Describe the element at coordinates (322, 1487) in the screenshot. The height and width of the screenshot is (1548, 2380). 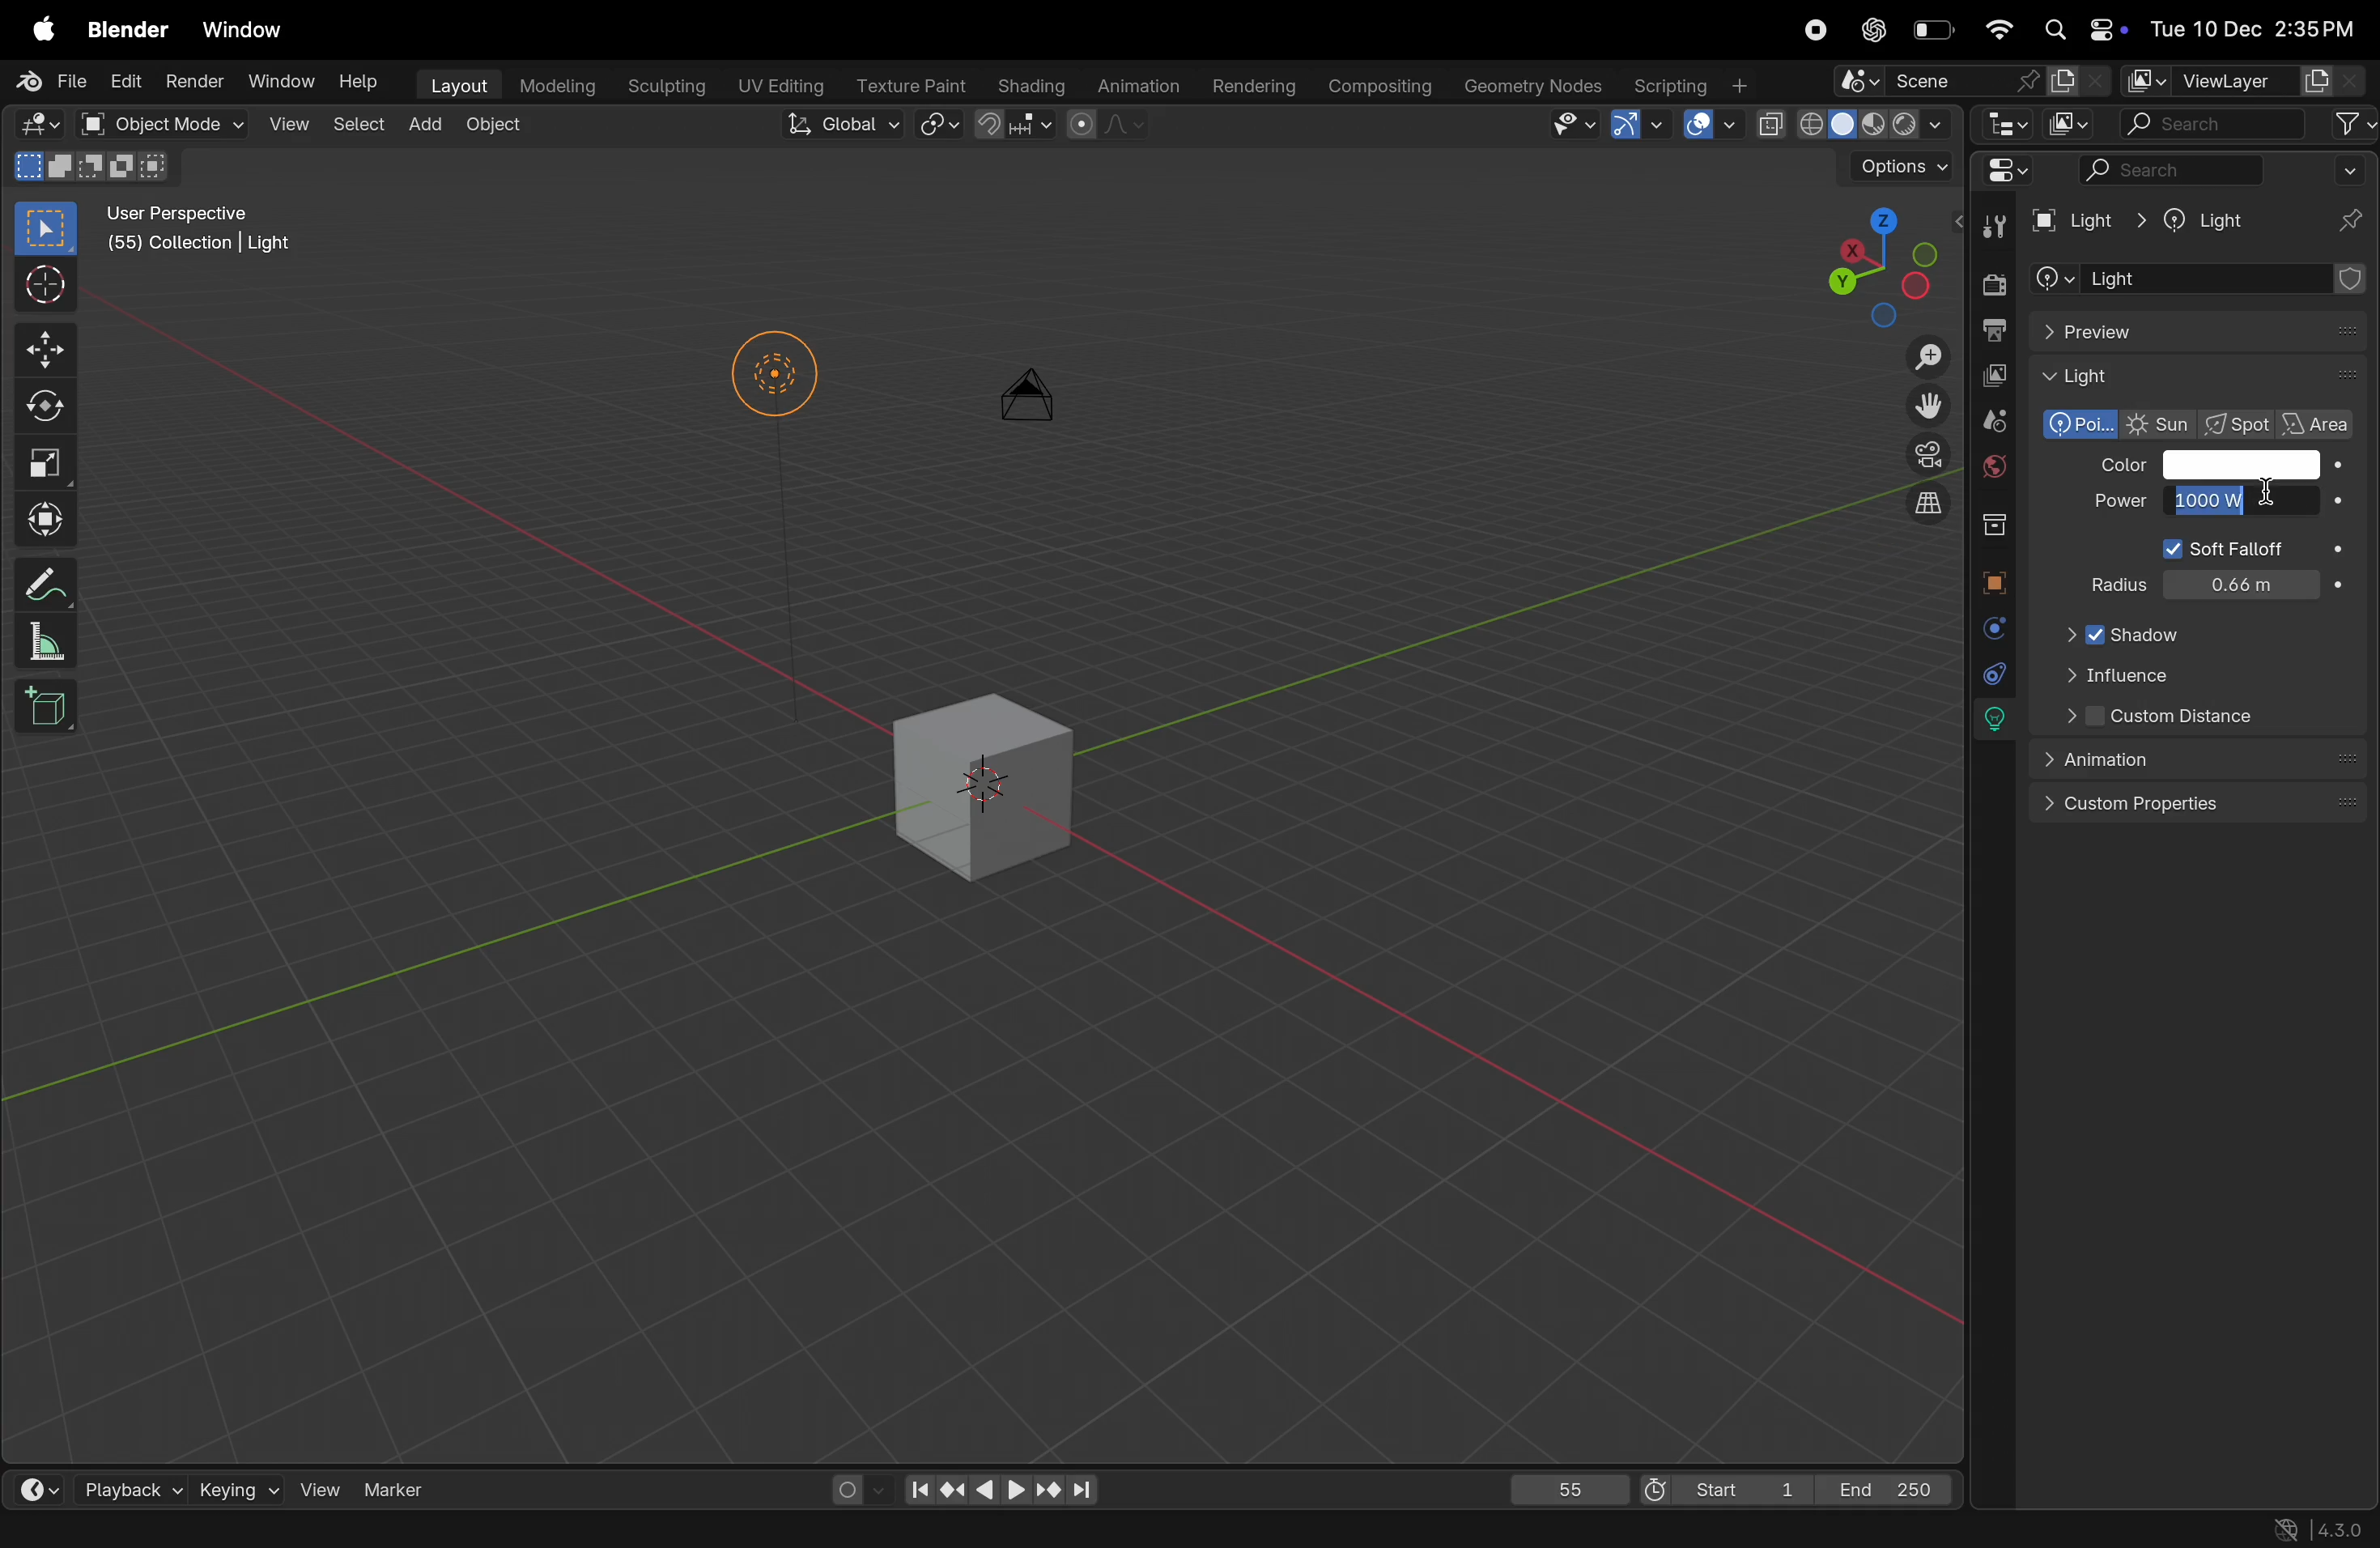
I see `view` at that location.